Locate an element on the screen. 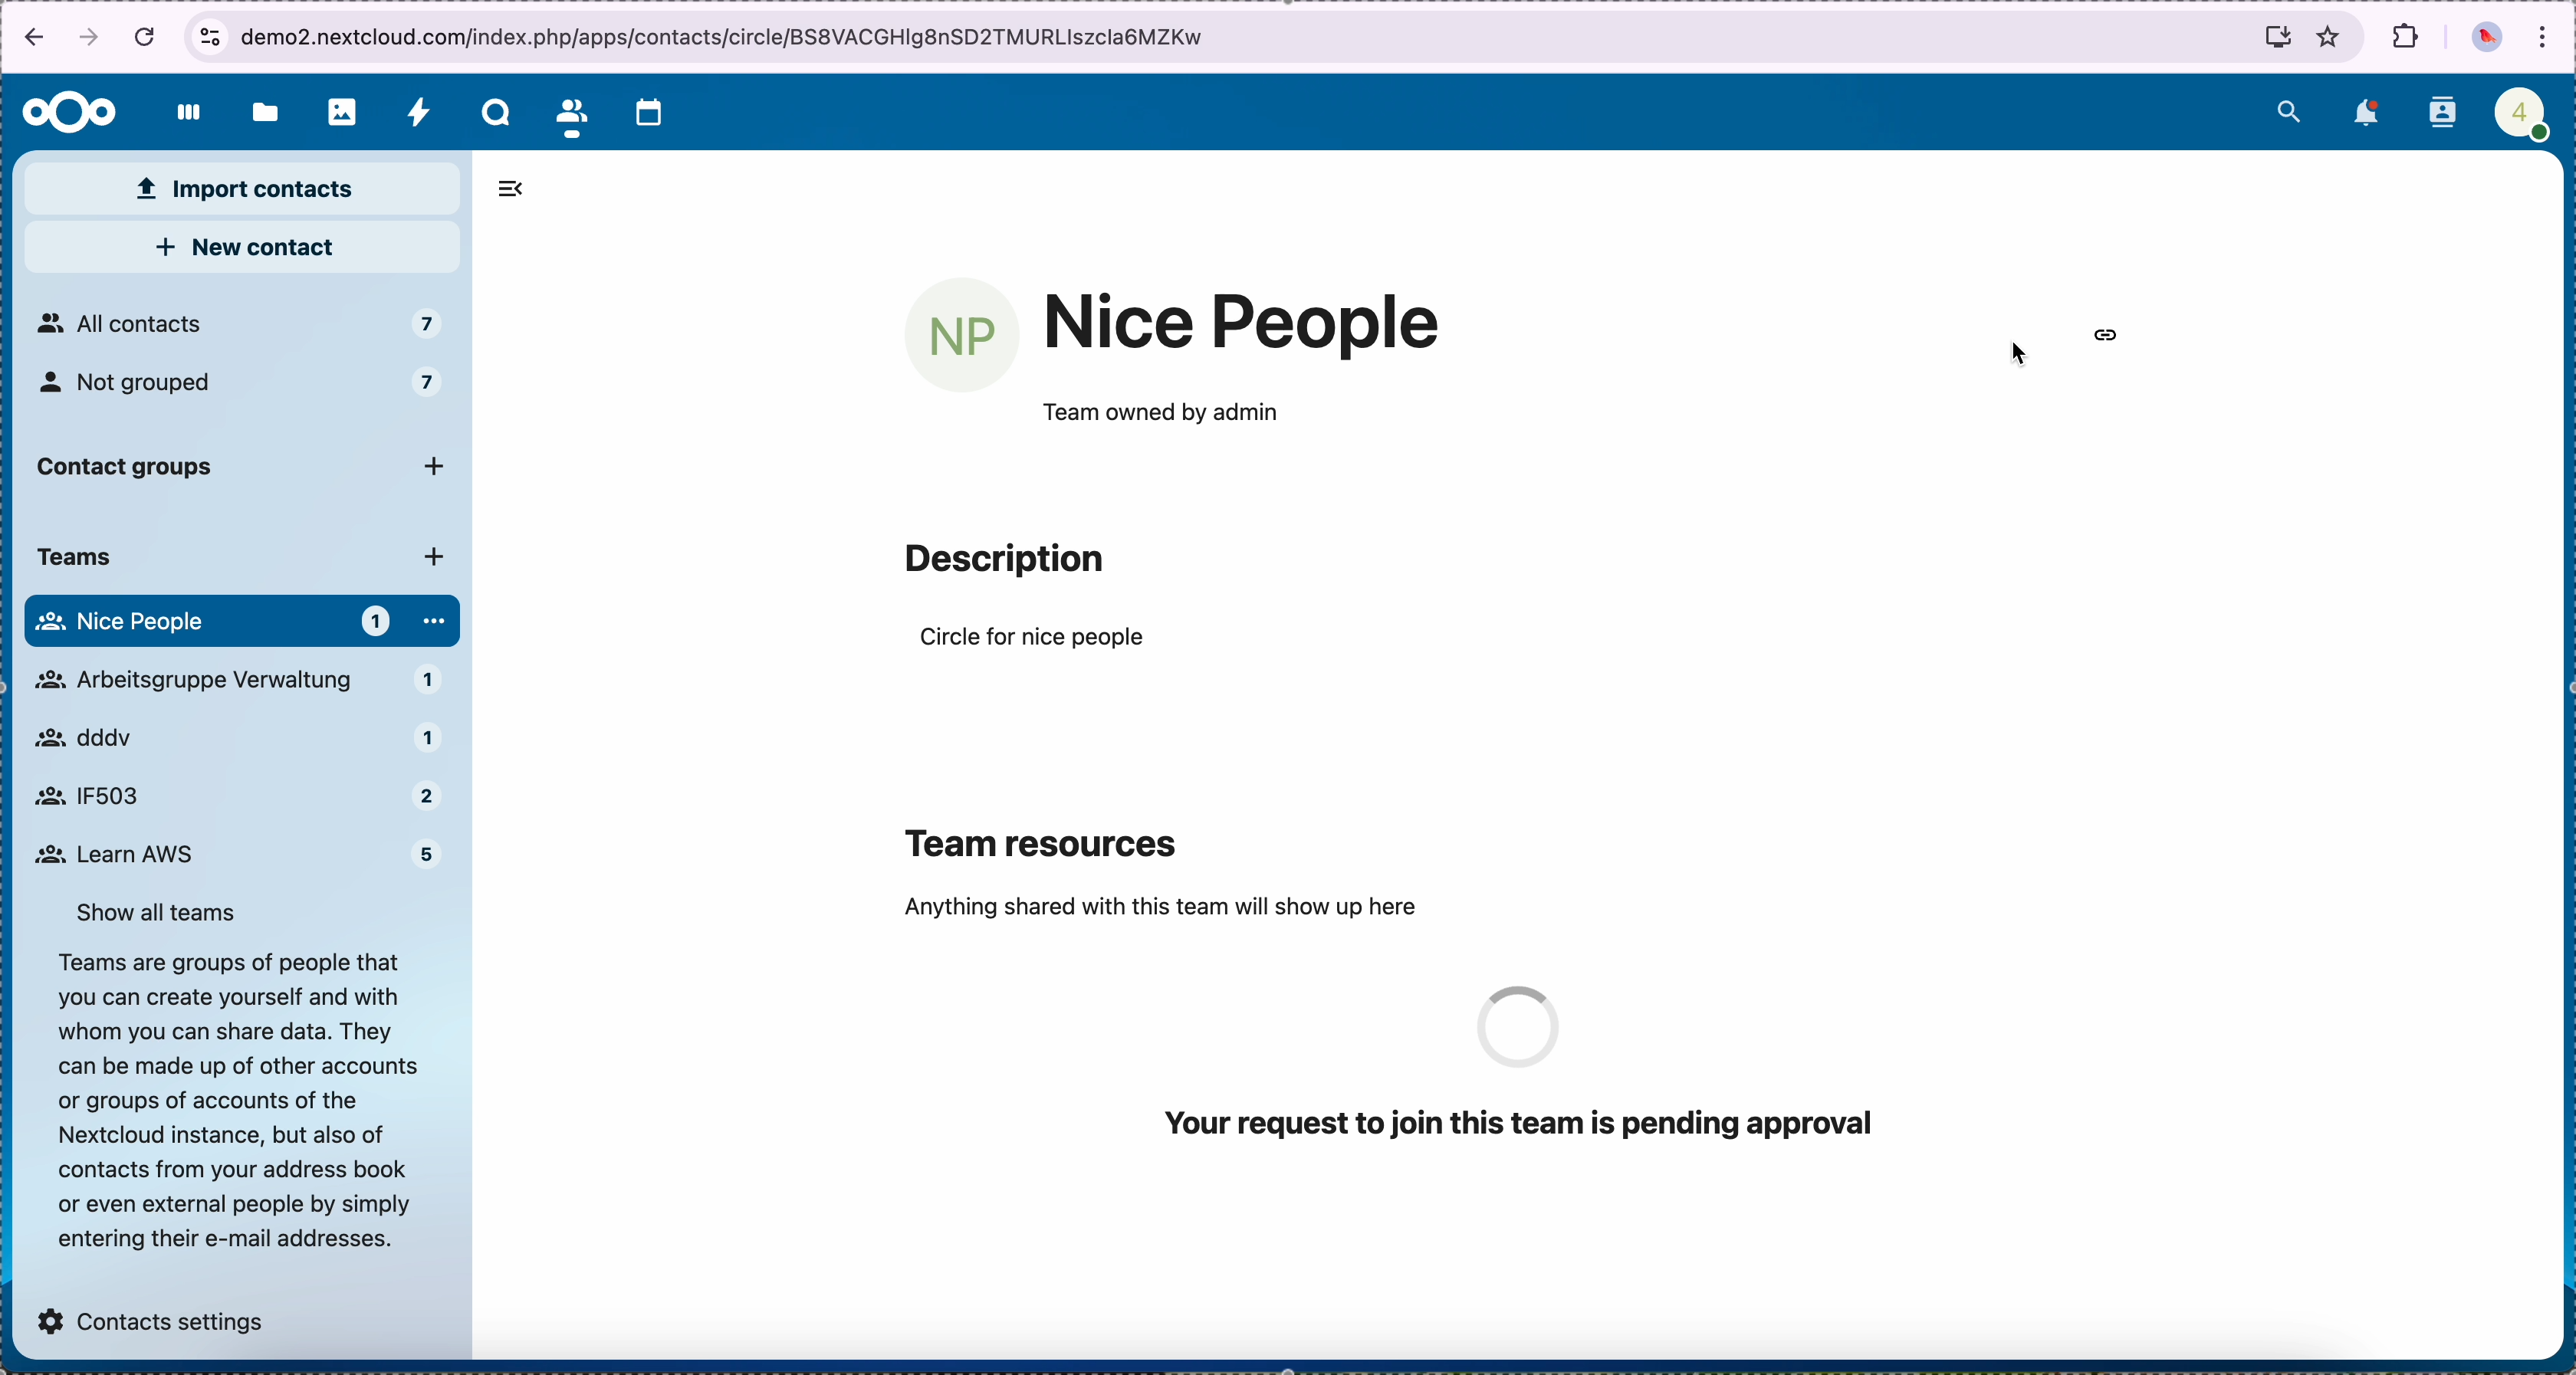 The image size is (2576, 1375). show all temas is located at coordinates (162, 909).